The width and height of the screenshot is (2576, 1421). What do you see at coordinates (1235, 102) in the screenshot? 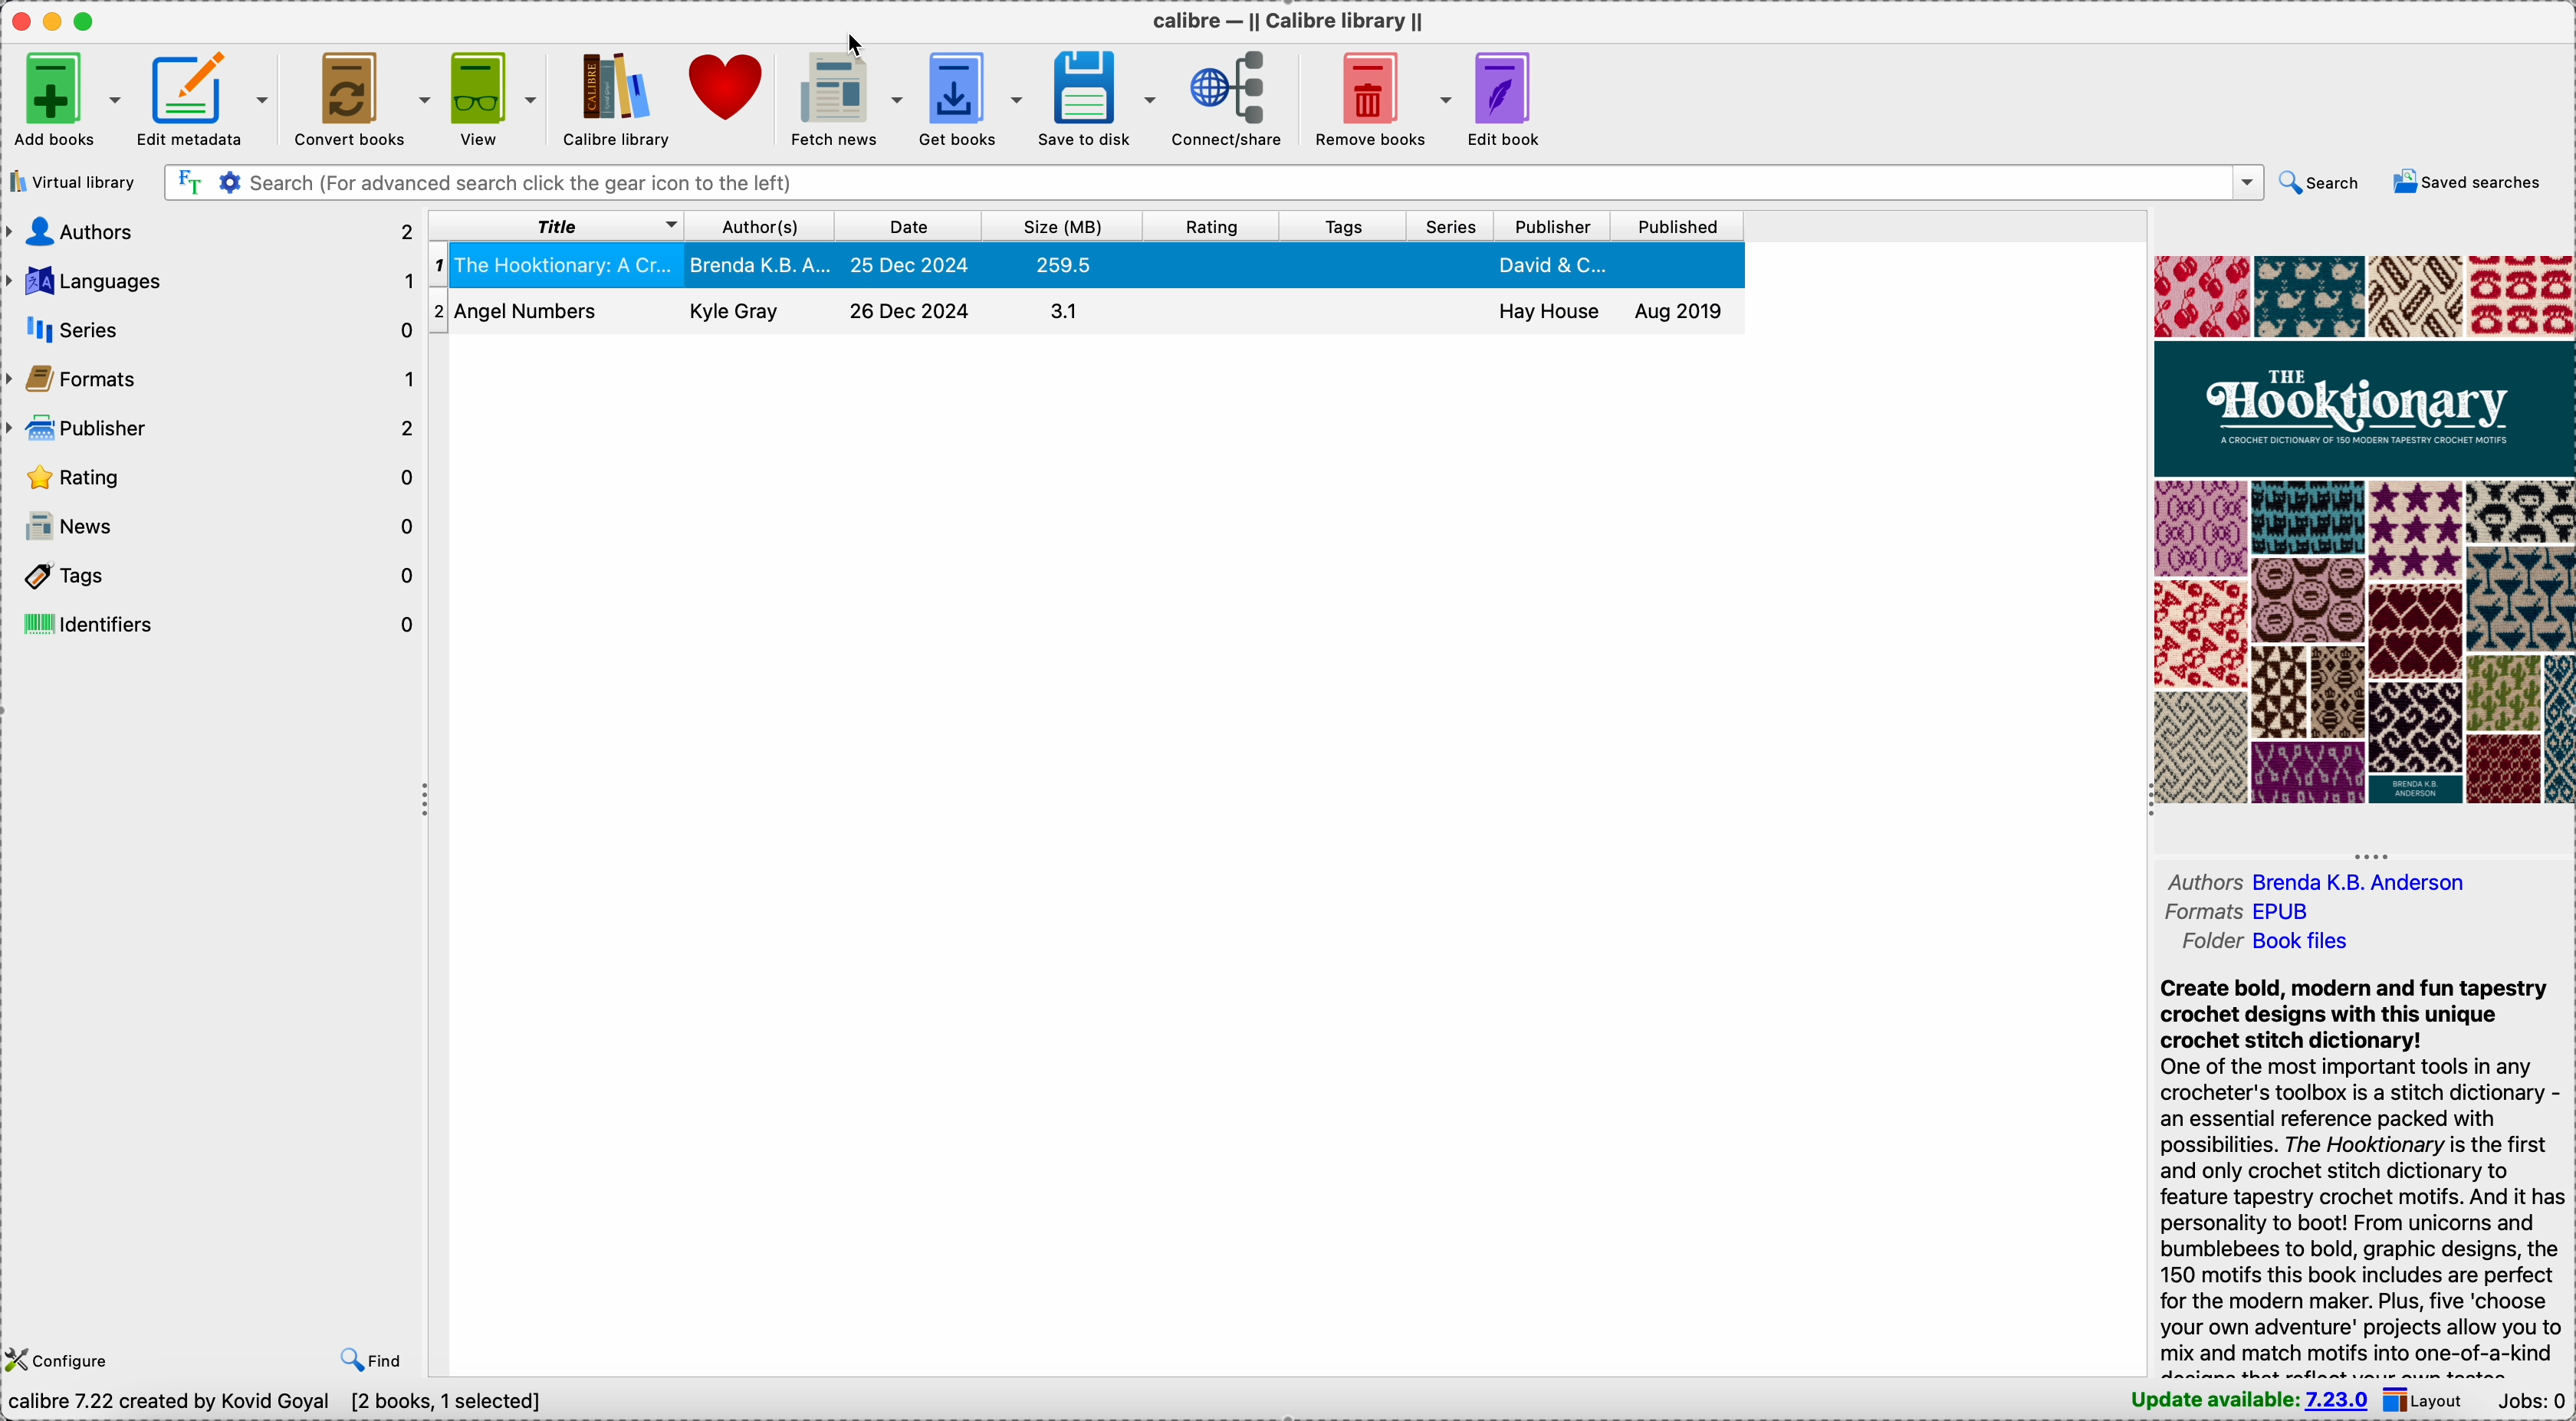
I see `connect/share` at bounding box center [1235, 102].